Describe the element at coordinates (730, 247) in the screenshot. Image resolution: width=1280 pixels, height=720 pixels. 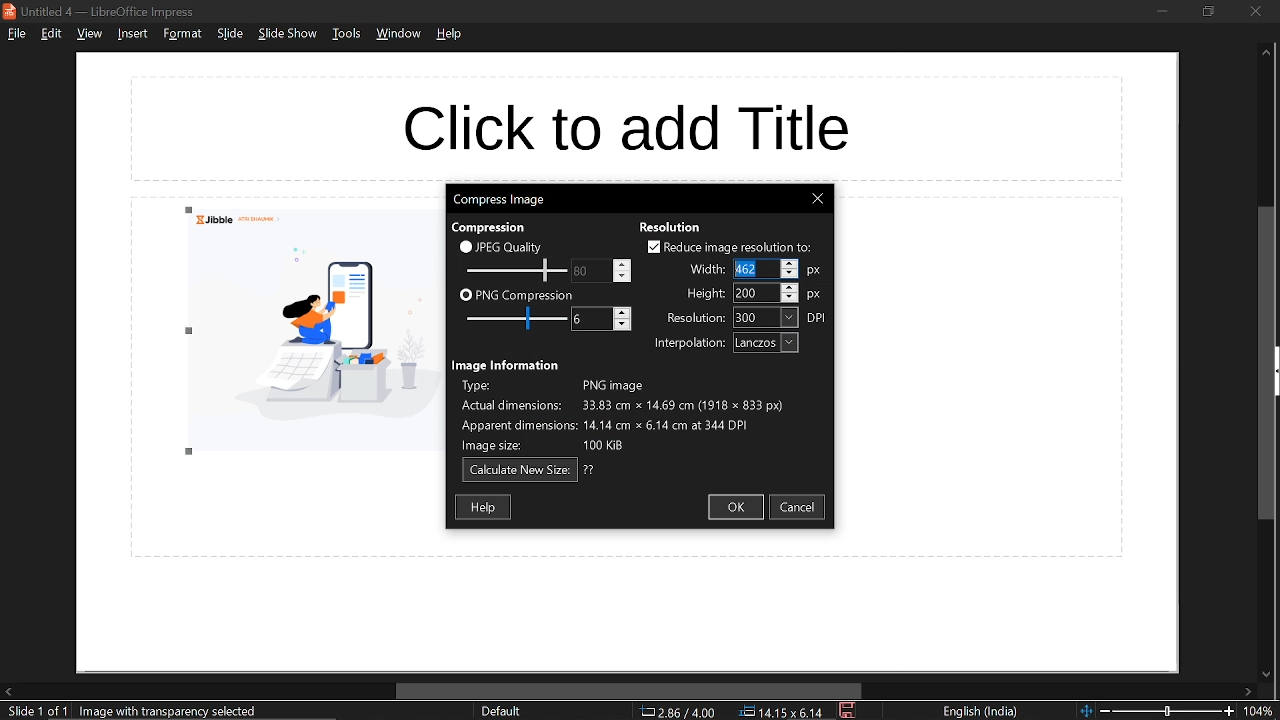
I see `reduce image resolution to` at that location.